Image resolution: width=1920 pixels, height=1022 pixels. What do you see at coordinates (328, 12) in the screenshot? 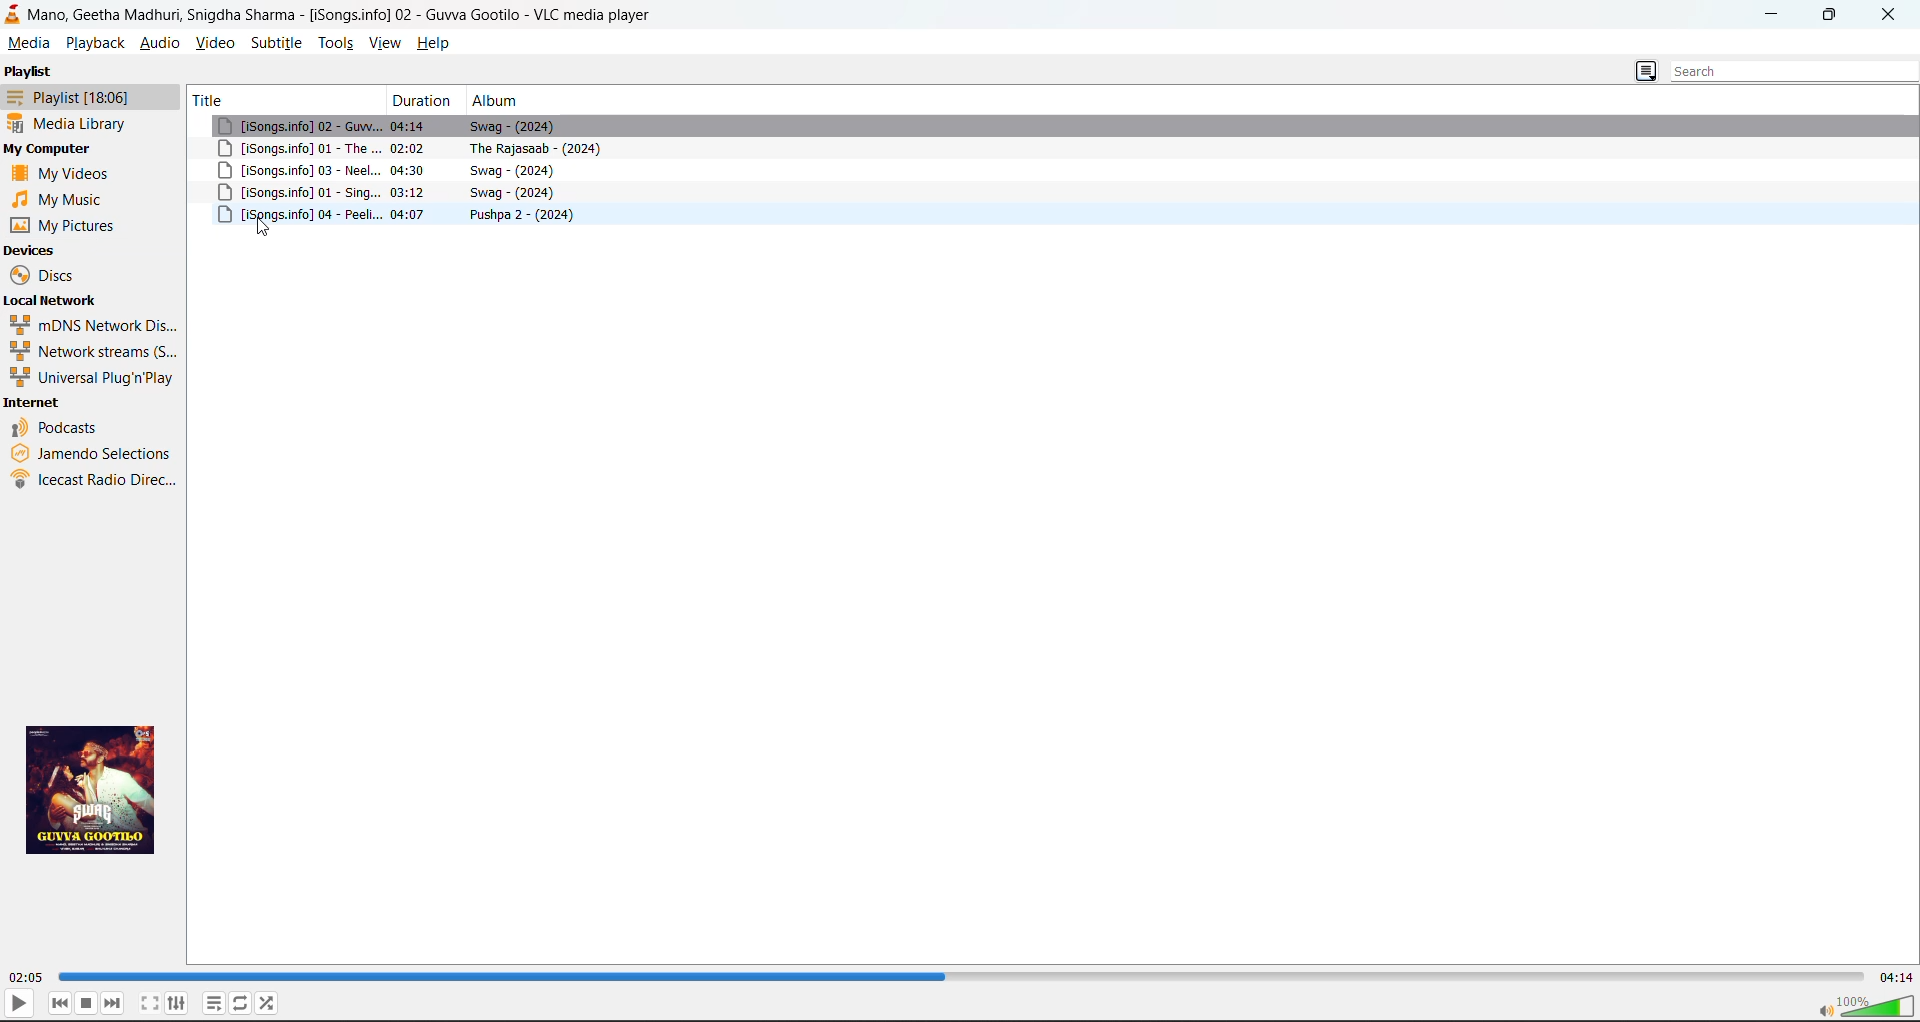
I see `Mano, Geetha Madhuri, Snigdha Sharma - [iSongs.info] 02 - Guvva gootilo - VLC media player` at bounding box center [328, 12].